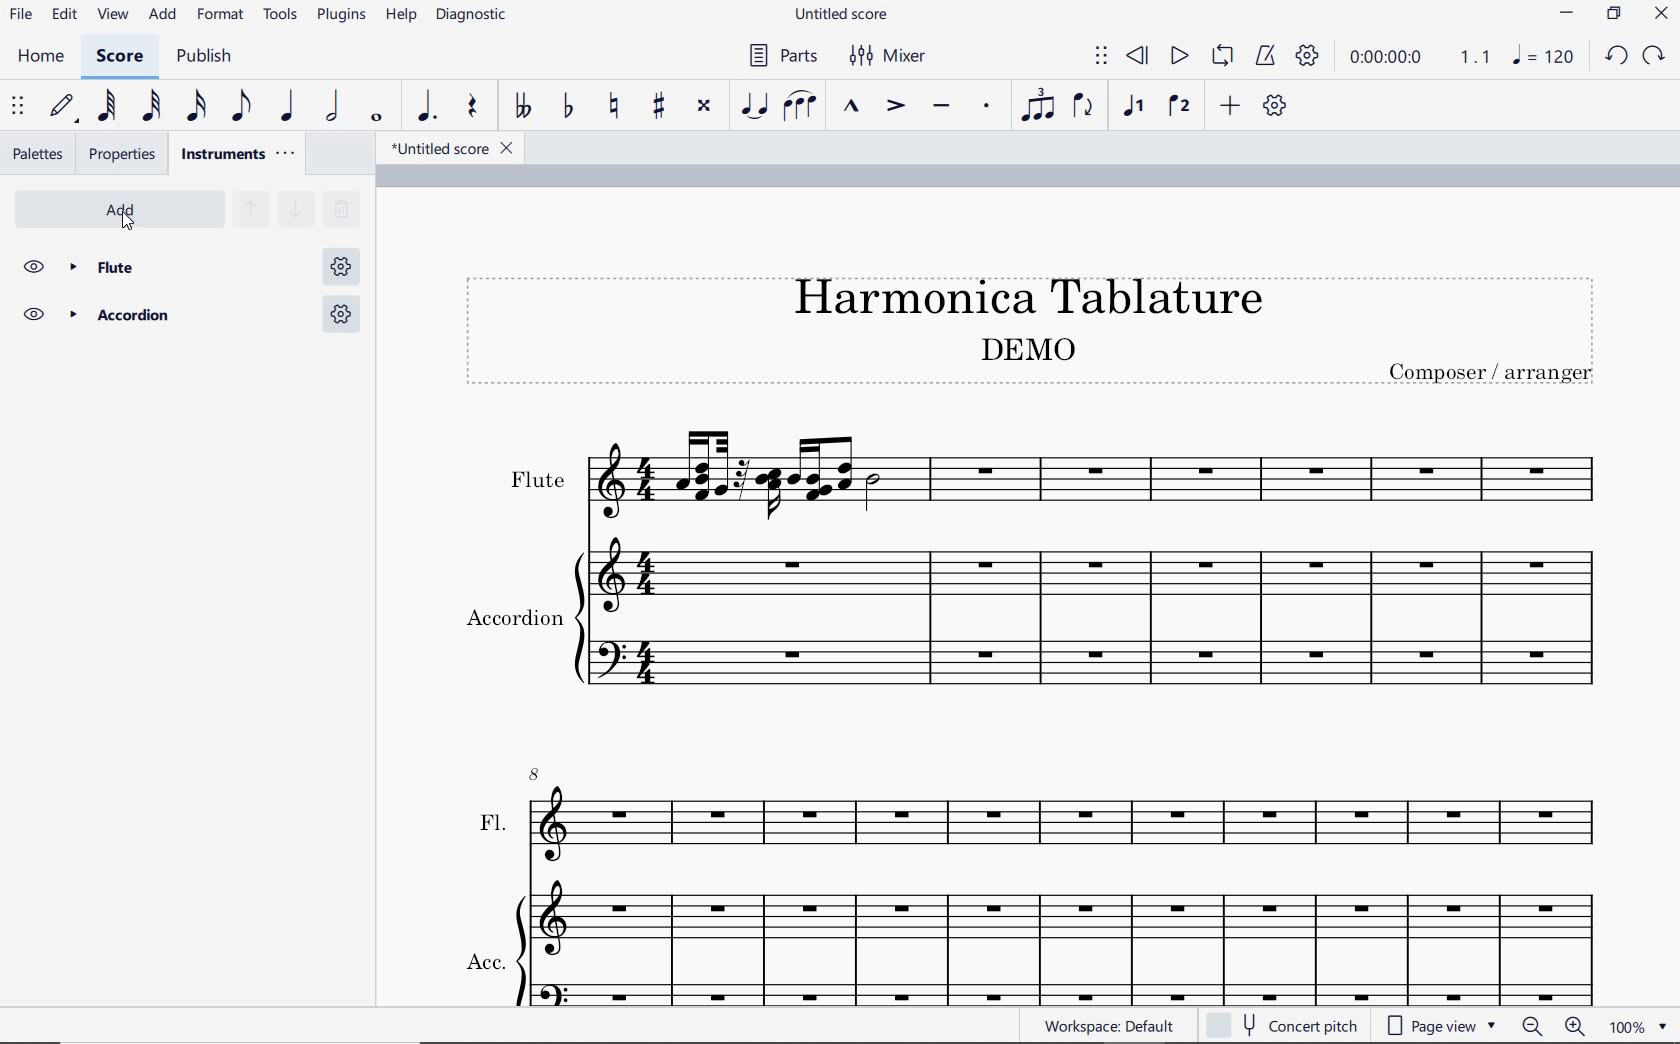 The height and width of the screenshot is (1044, 1680). Describe the element at coordinates (164, 14) in the screenshot. I see `ADD` at that location.